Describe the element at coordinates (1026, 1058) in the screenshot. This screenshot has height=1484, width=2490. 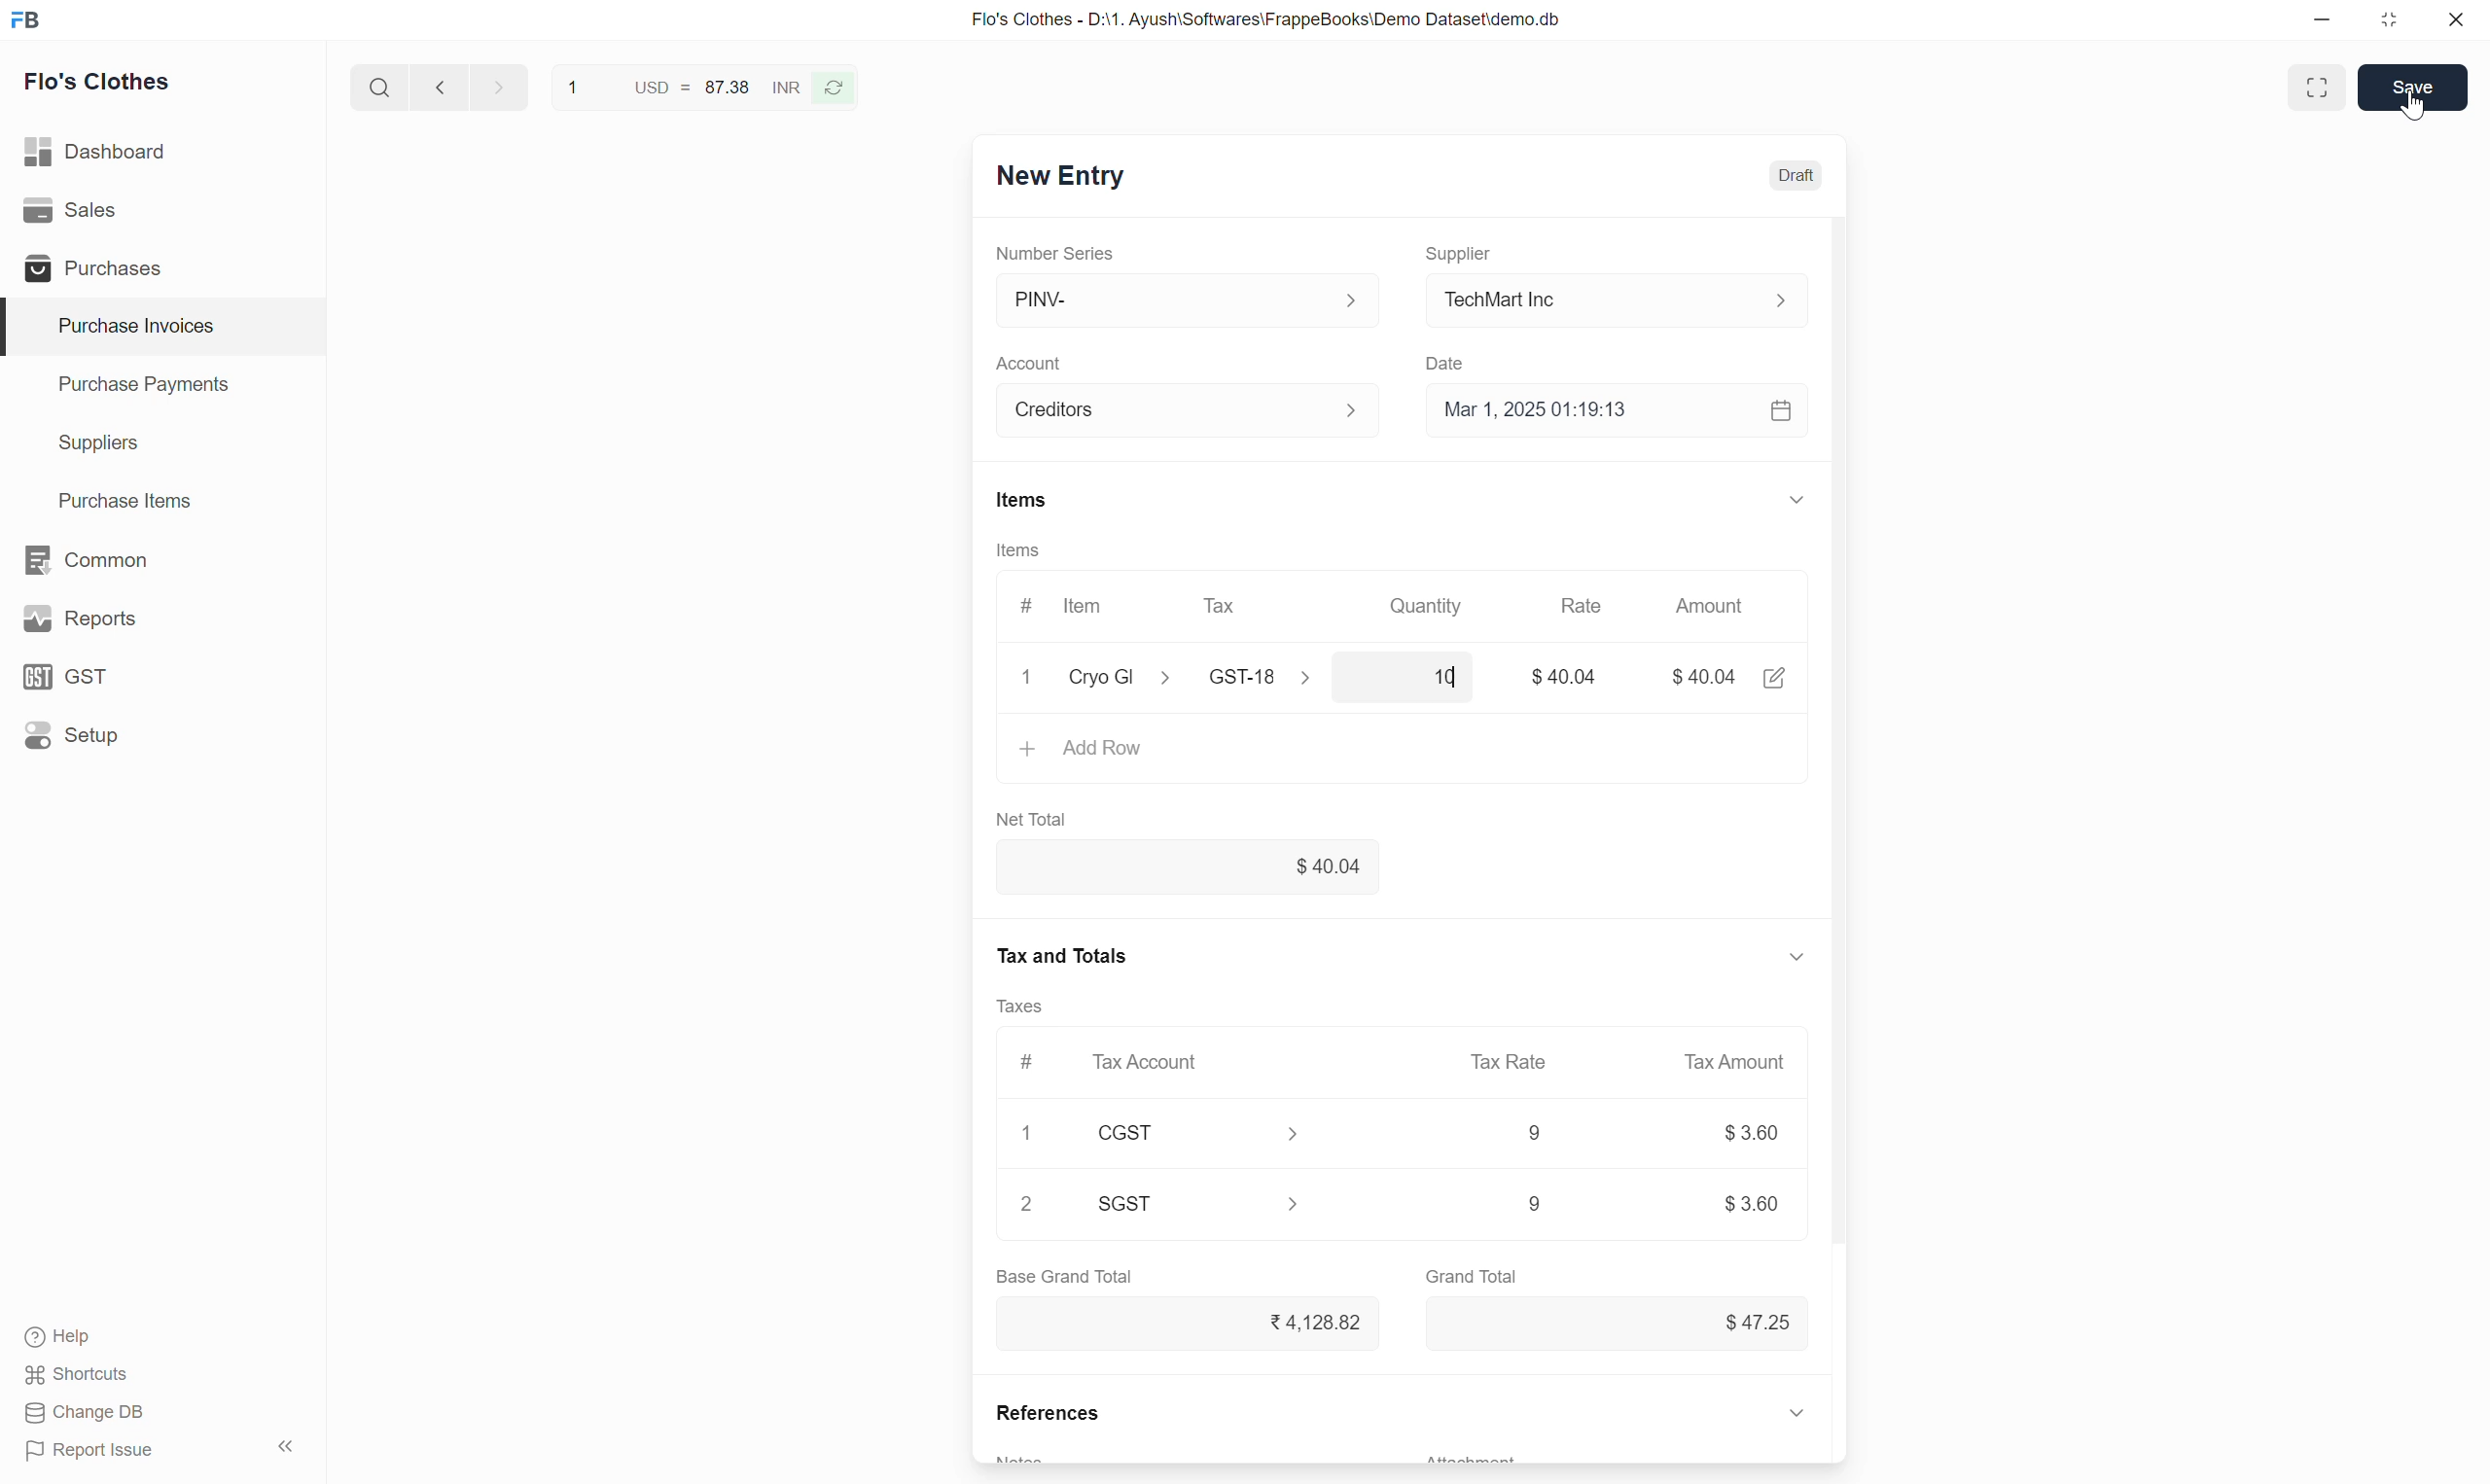
I see `#` at that location.